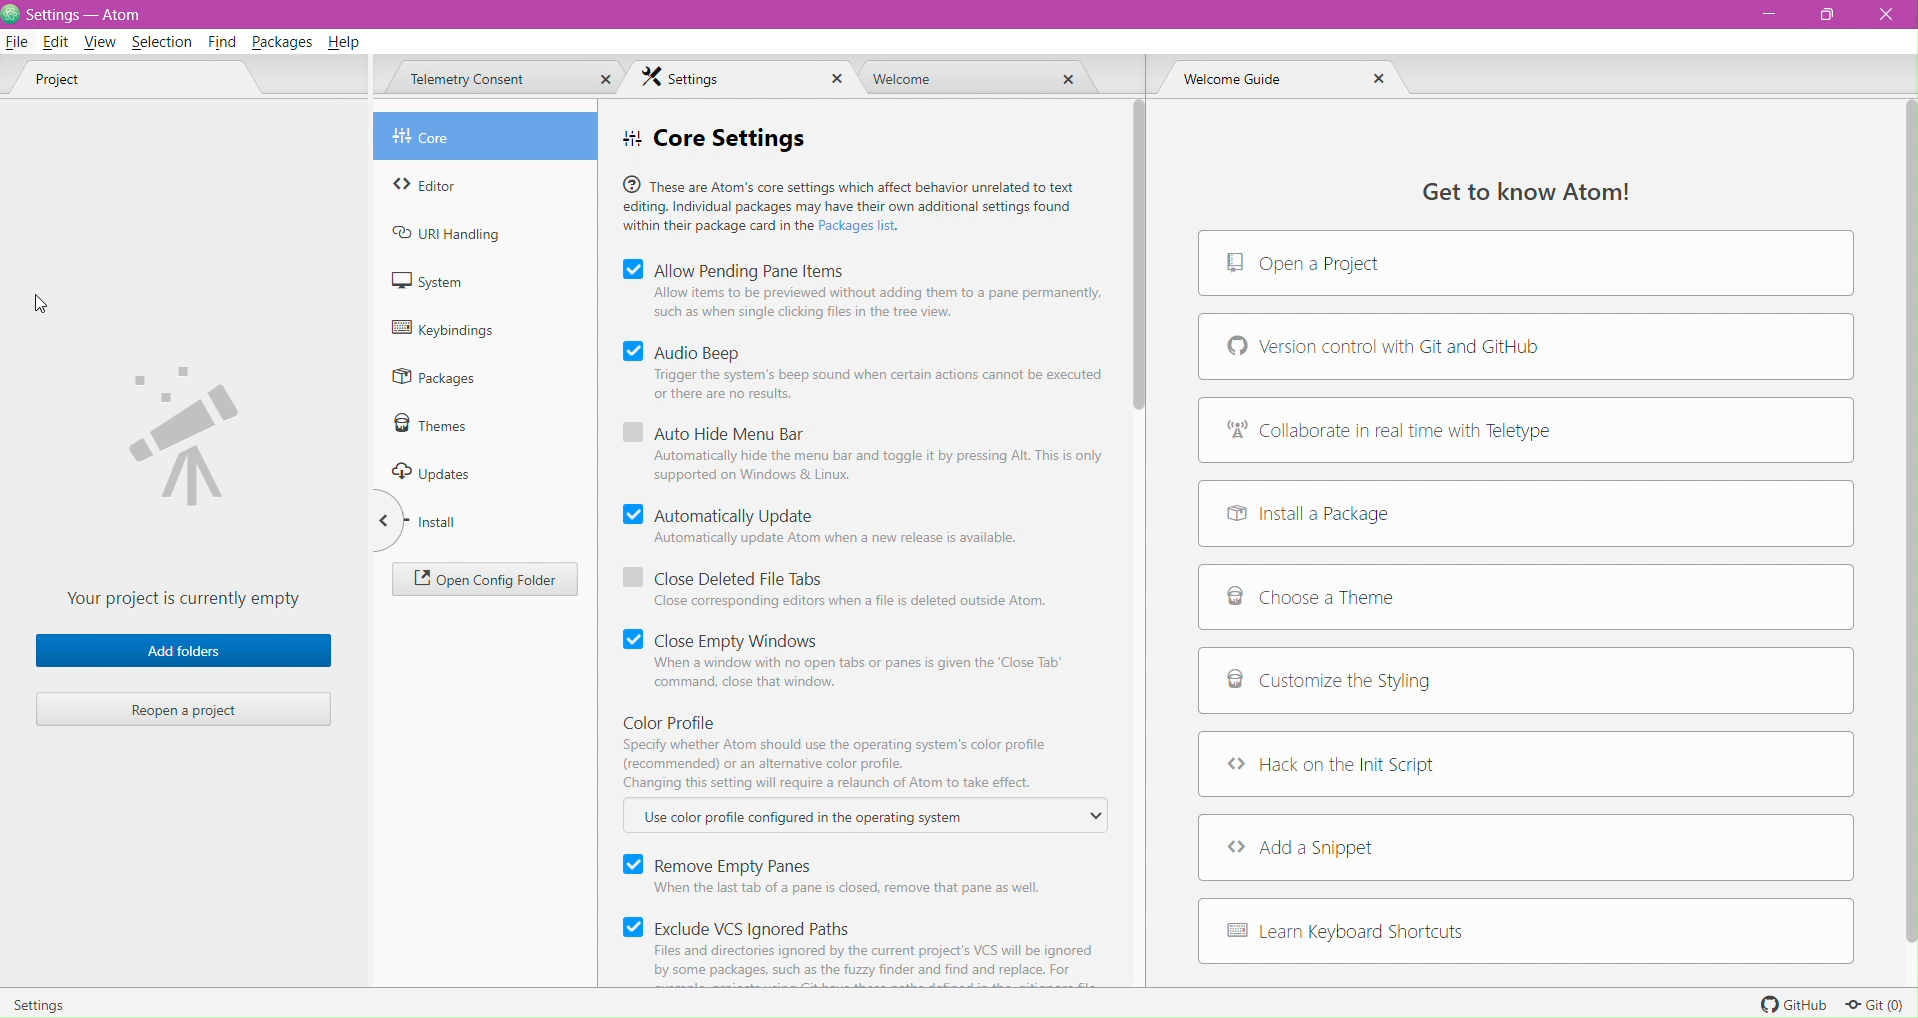  I want to click on Themes, so click(450, 428).